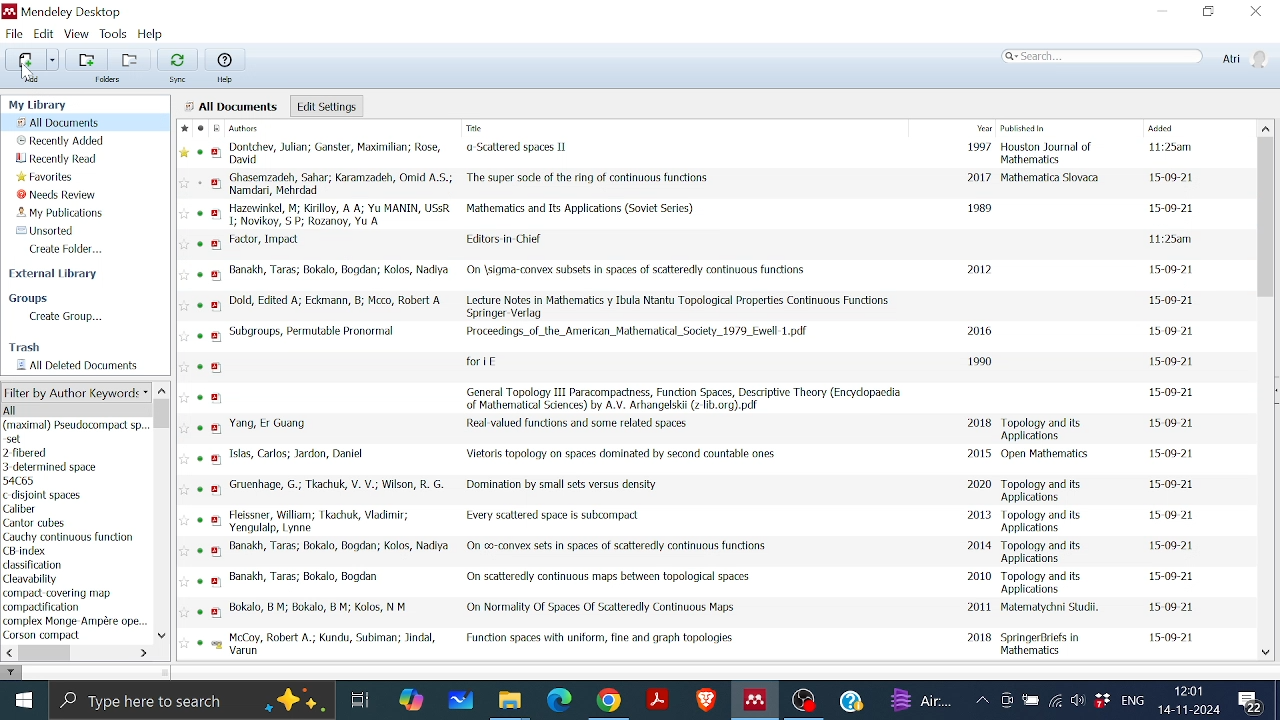 The height and width of the screenshot is (720, 1280). Describe the element at coordinates (202, 246) in the screenshot. I see `read status` at that location.